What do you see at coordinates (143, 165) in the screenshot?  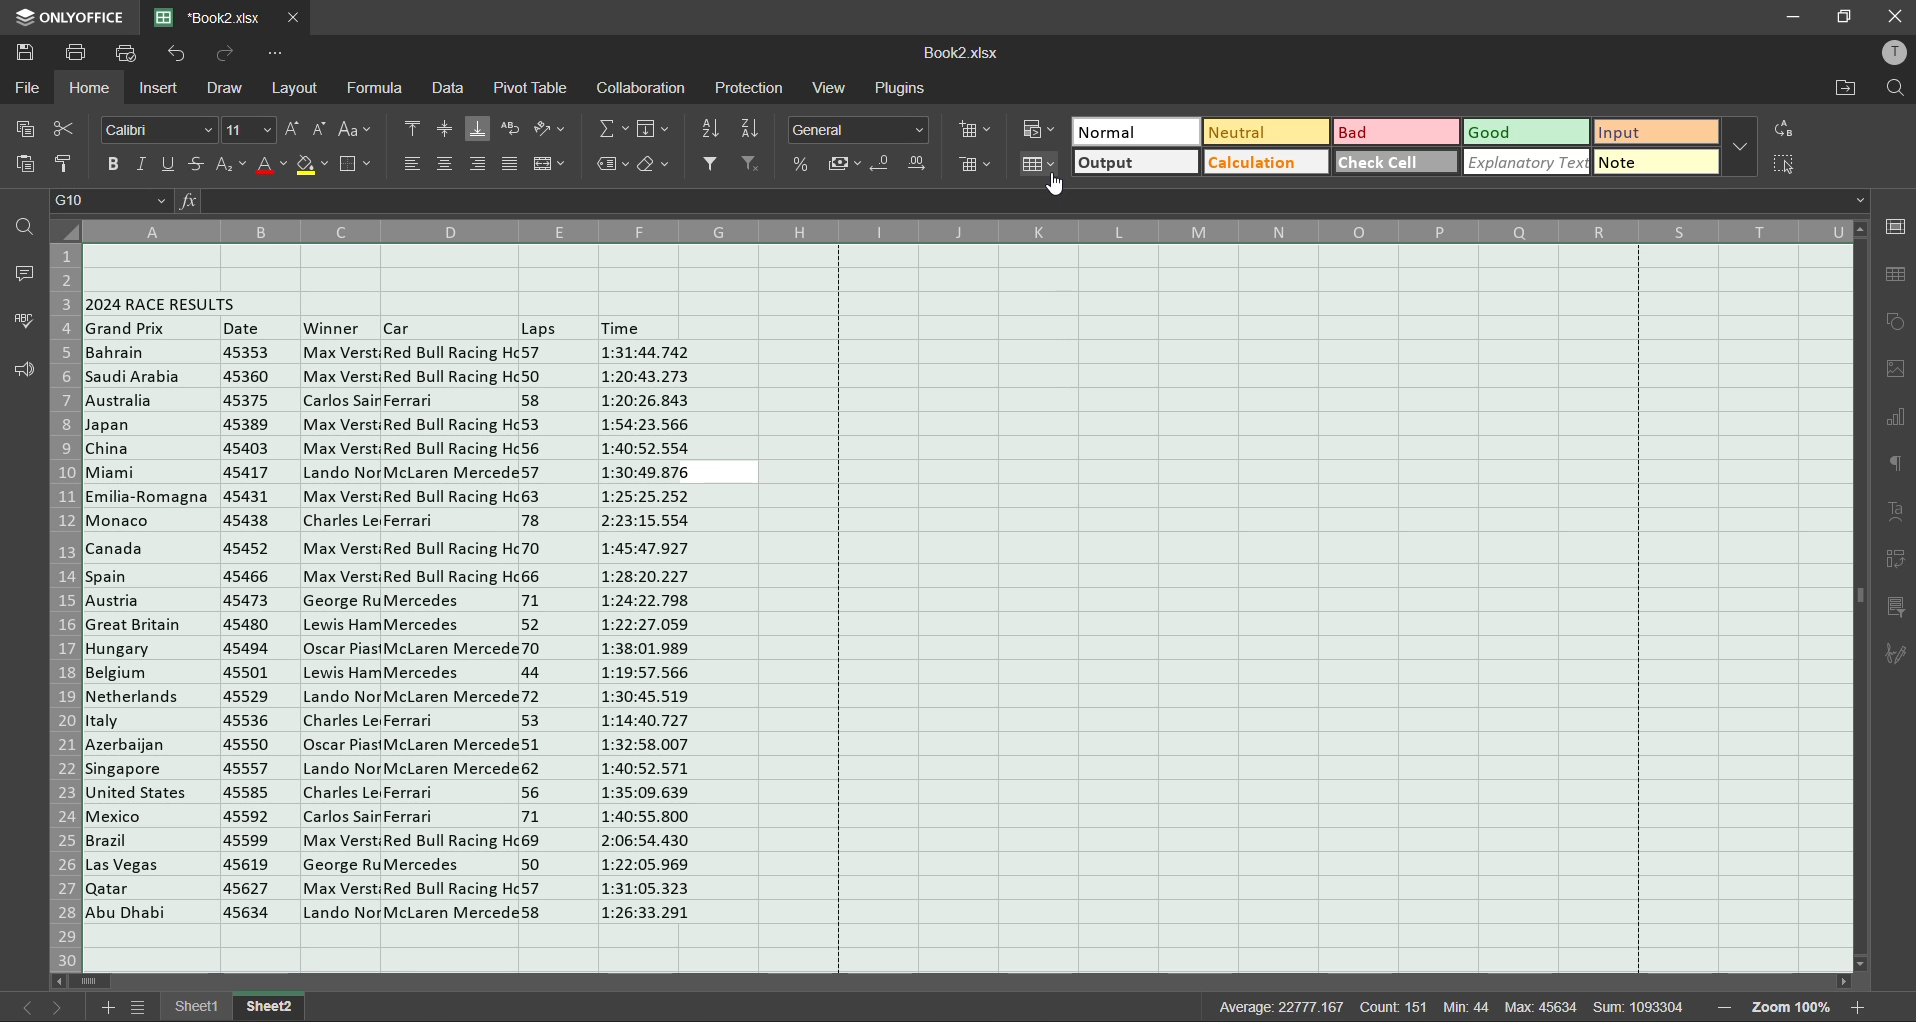 I see `italic` at bounding box center [143, 165].